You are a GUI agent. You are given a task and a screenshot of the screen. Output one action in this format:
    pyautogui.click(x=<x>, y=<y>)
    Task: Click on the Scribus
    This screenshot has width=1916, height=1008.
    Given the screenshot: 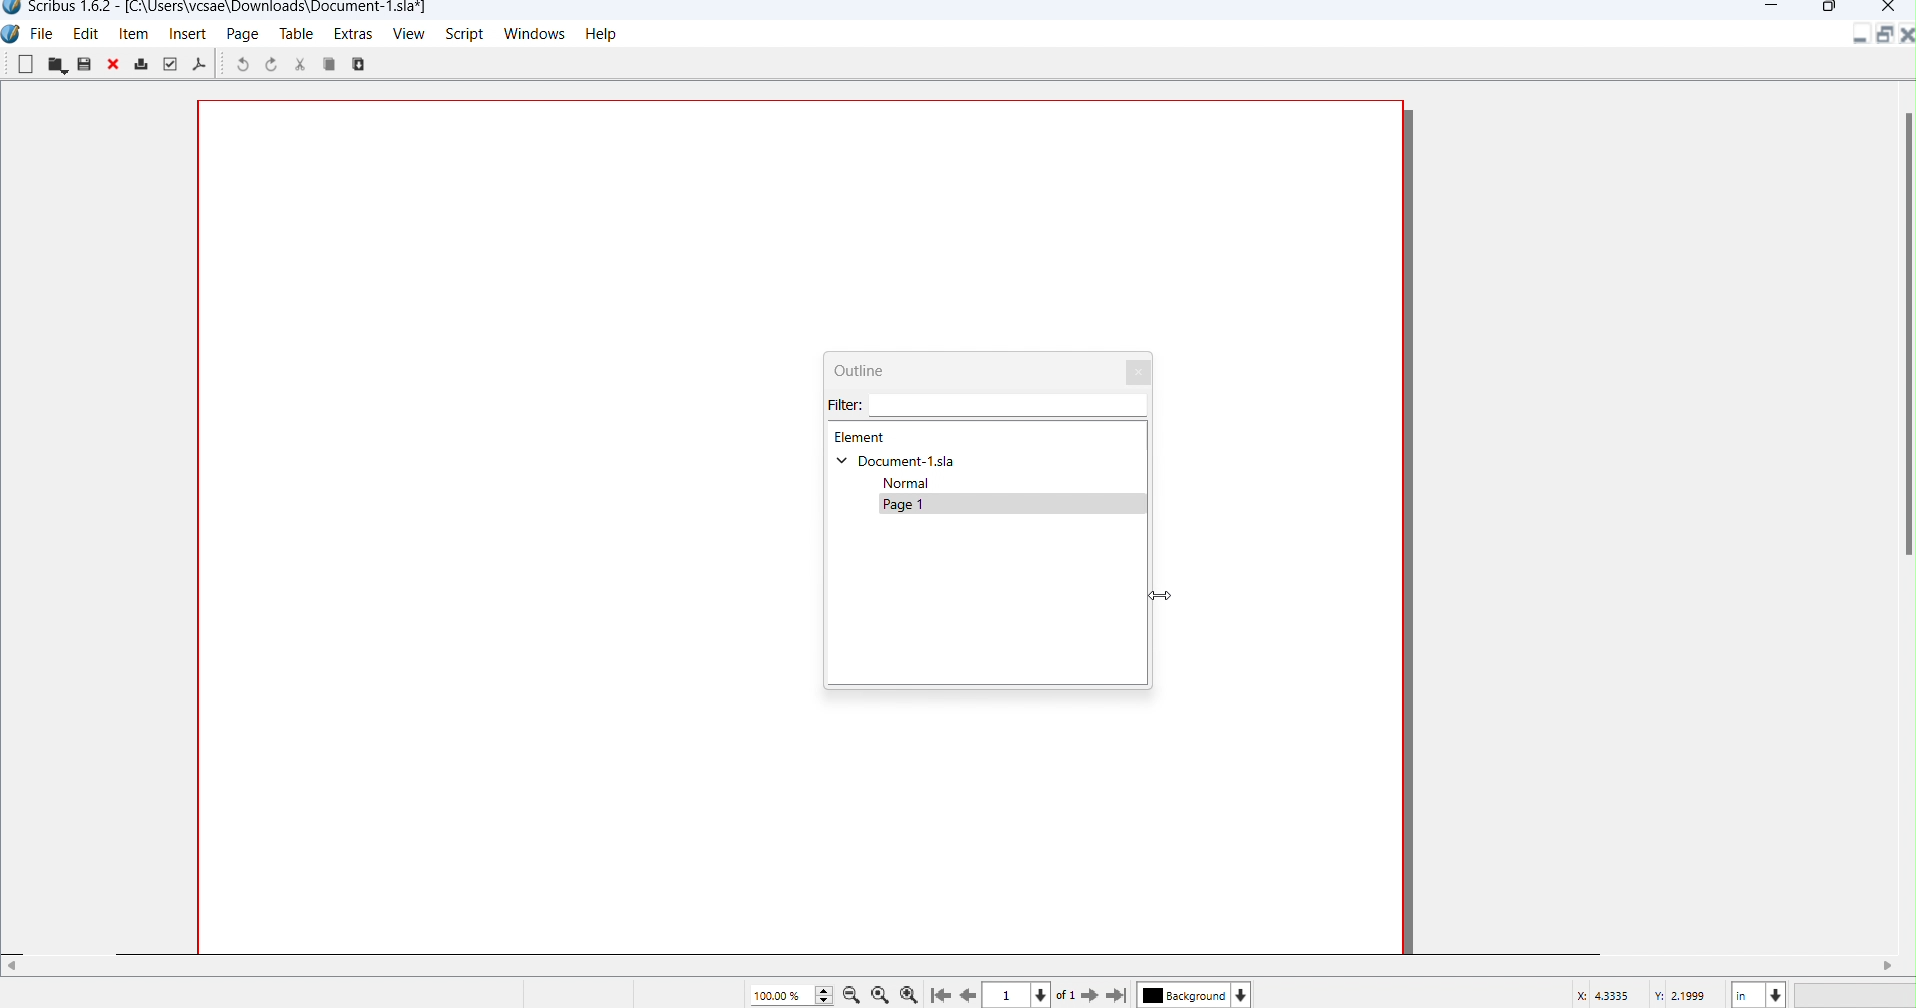 What is the action you would take?
    pyautogui.click(x=12, y=37)
    